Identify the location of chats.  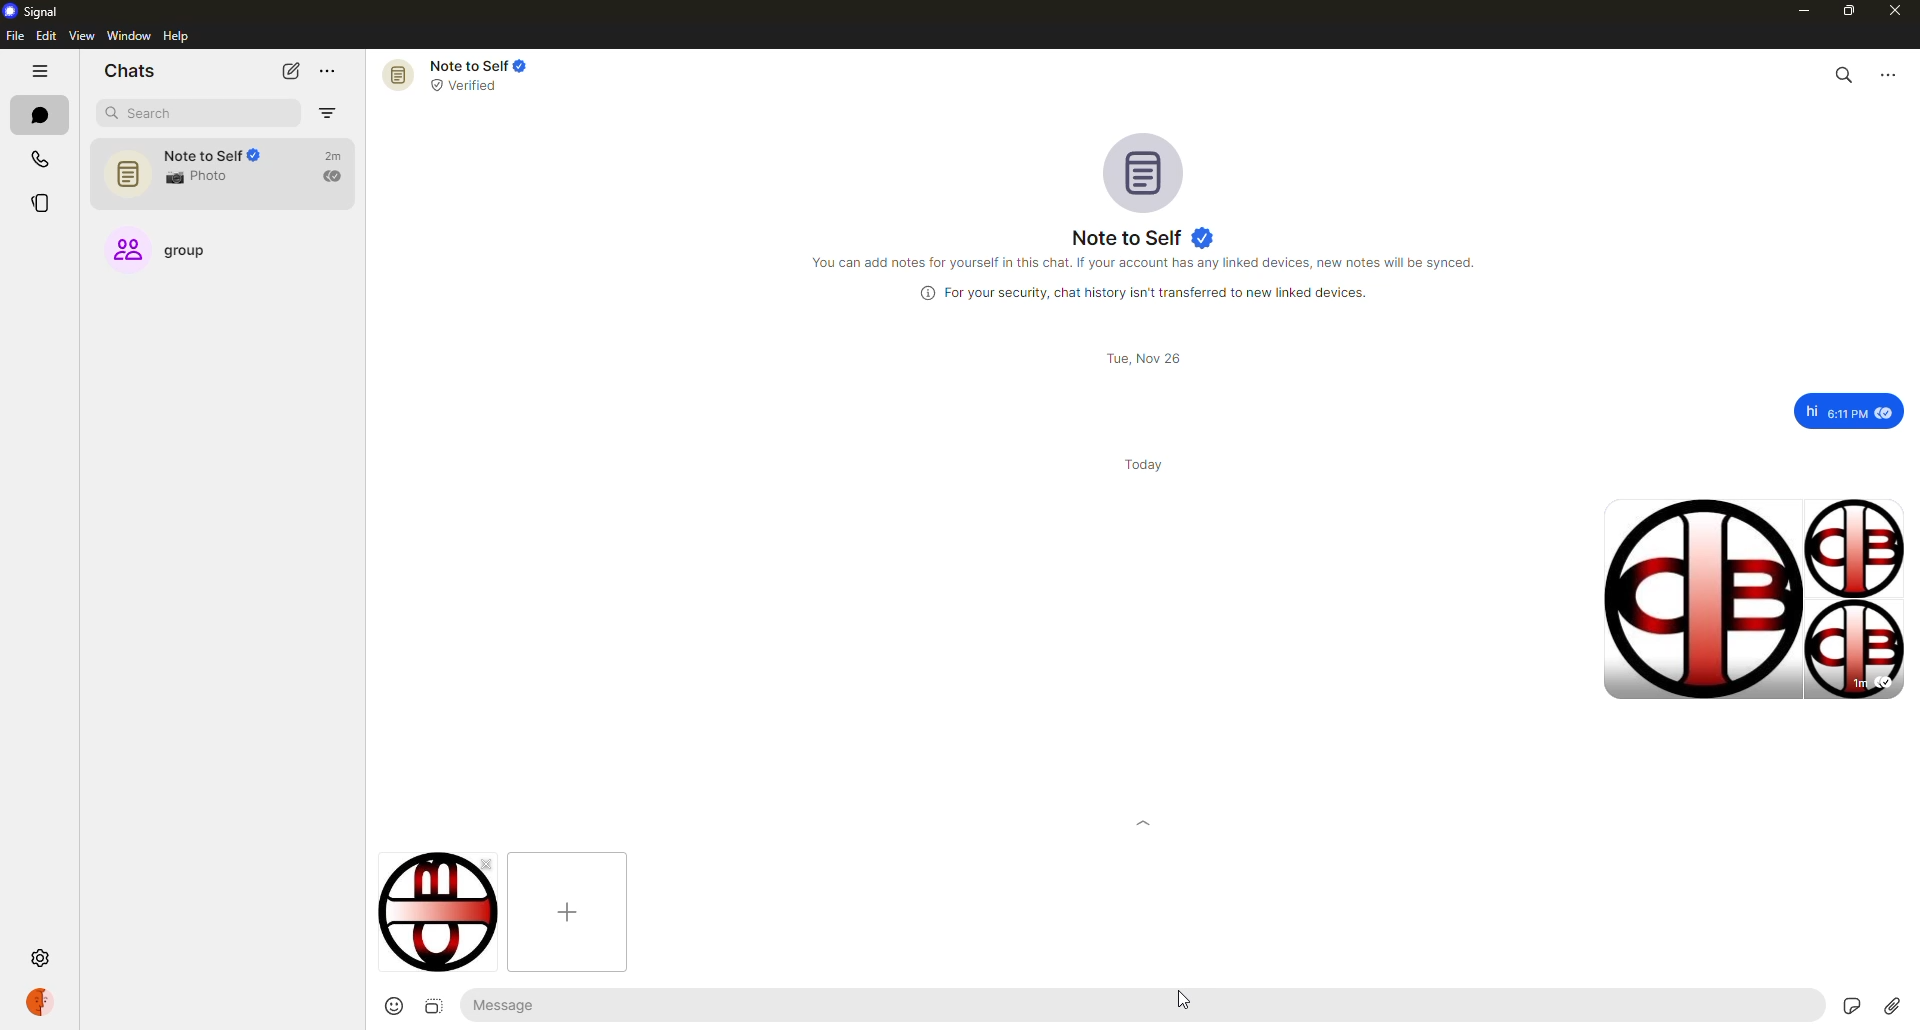
(129, 71).